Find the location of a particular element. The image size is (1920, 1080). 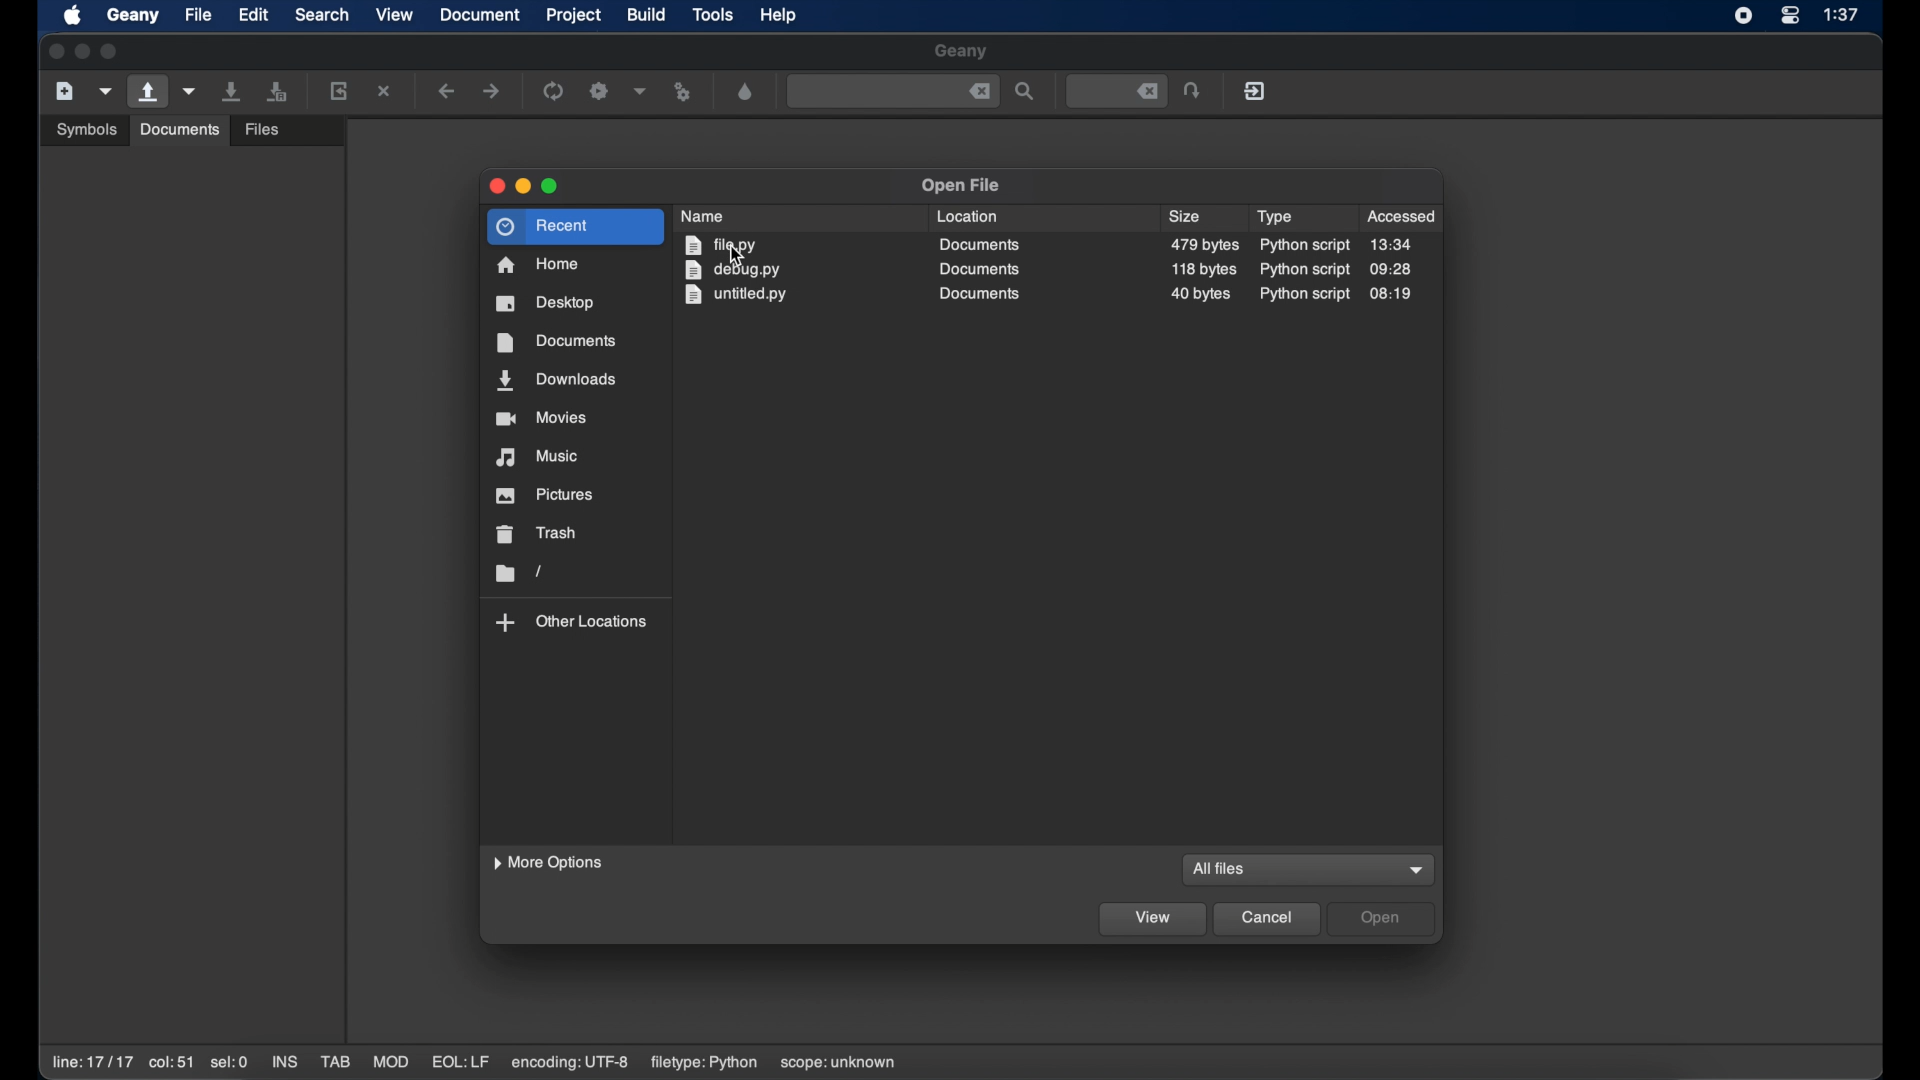

maximize is located at coordinates (551, 187).